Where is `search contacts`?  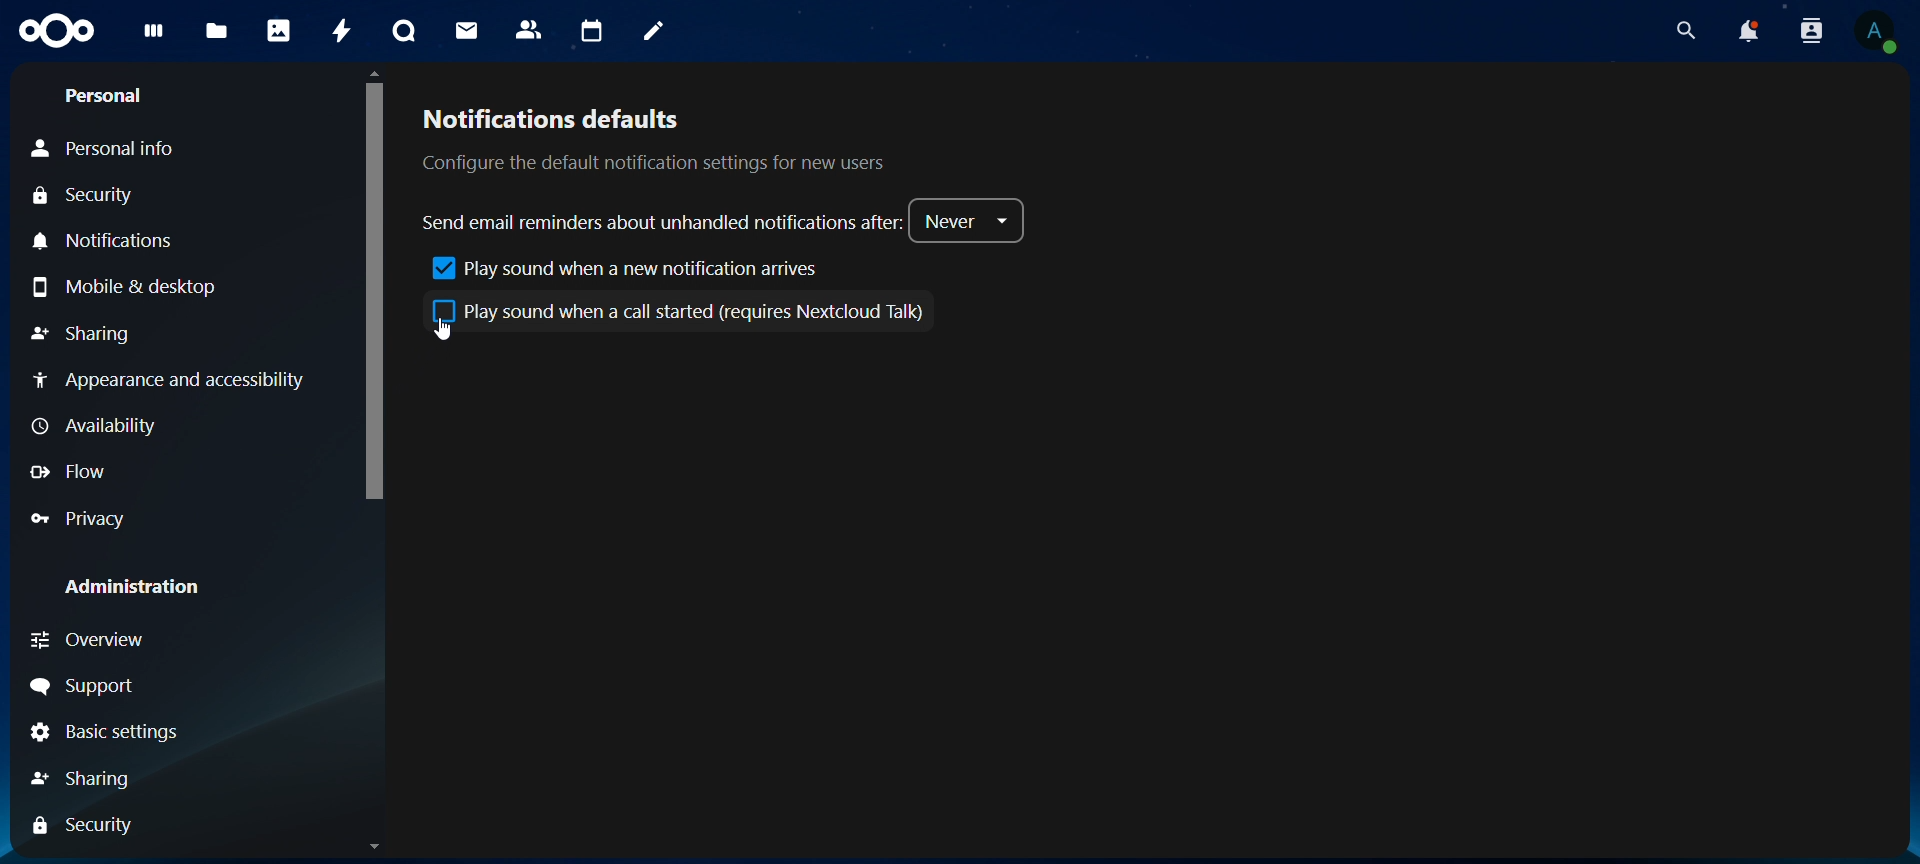
search contacts is located at coordinates (1812, 32).